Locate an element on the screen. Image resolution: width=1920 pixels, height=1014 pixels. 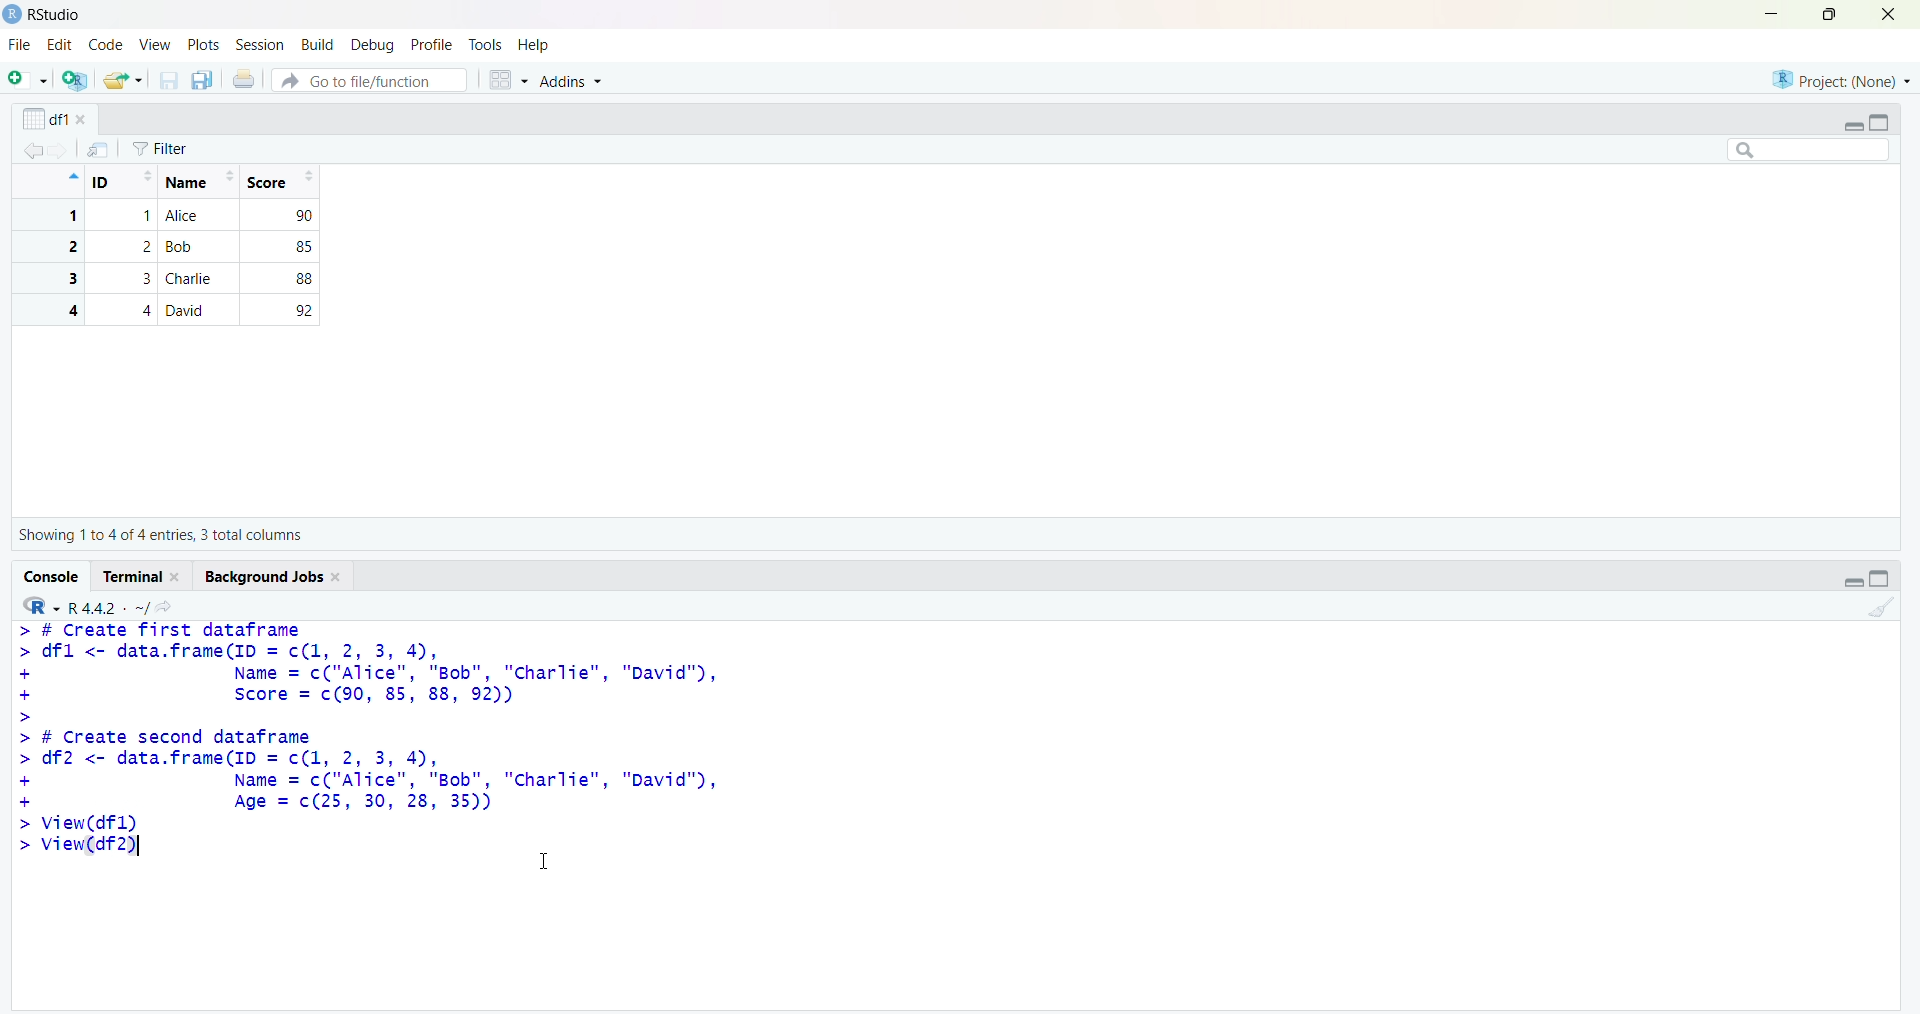
2 2 Bob 85 is located at coordinates (172, 247).